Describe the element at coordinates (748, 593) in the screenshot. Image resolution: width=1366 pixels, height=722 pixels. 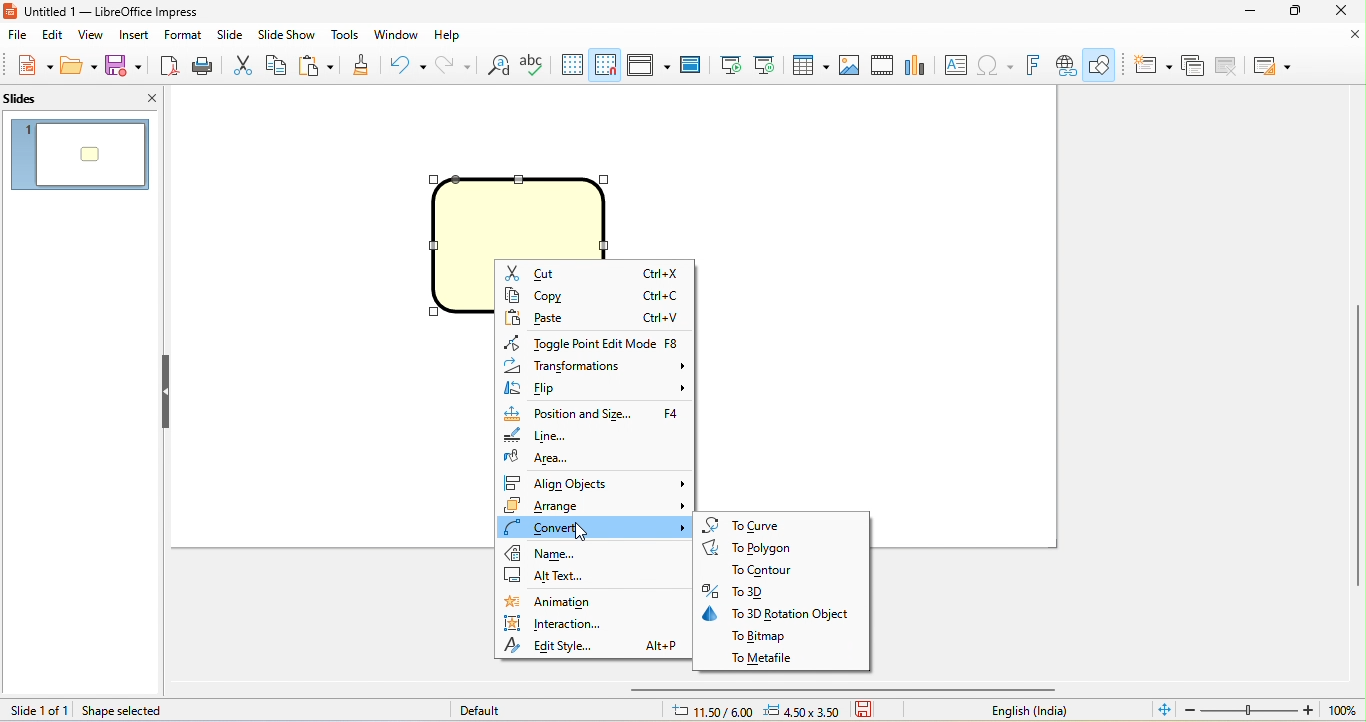
I see `to 3d` at that location.